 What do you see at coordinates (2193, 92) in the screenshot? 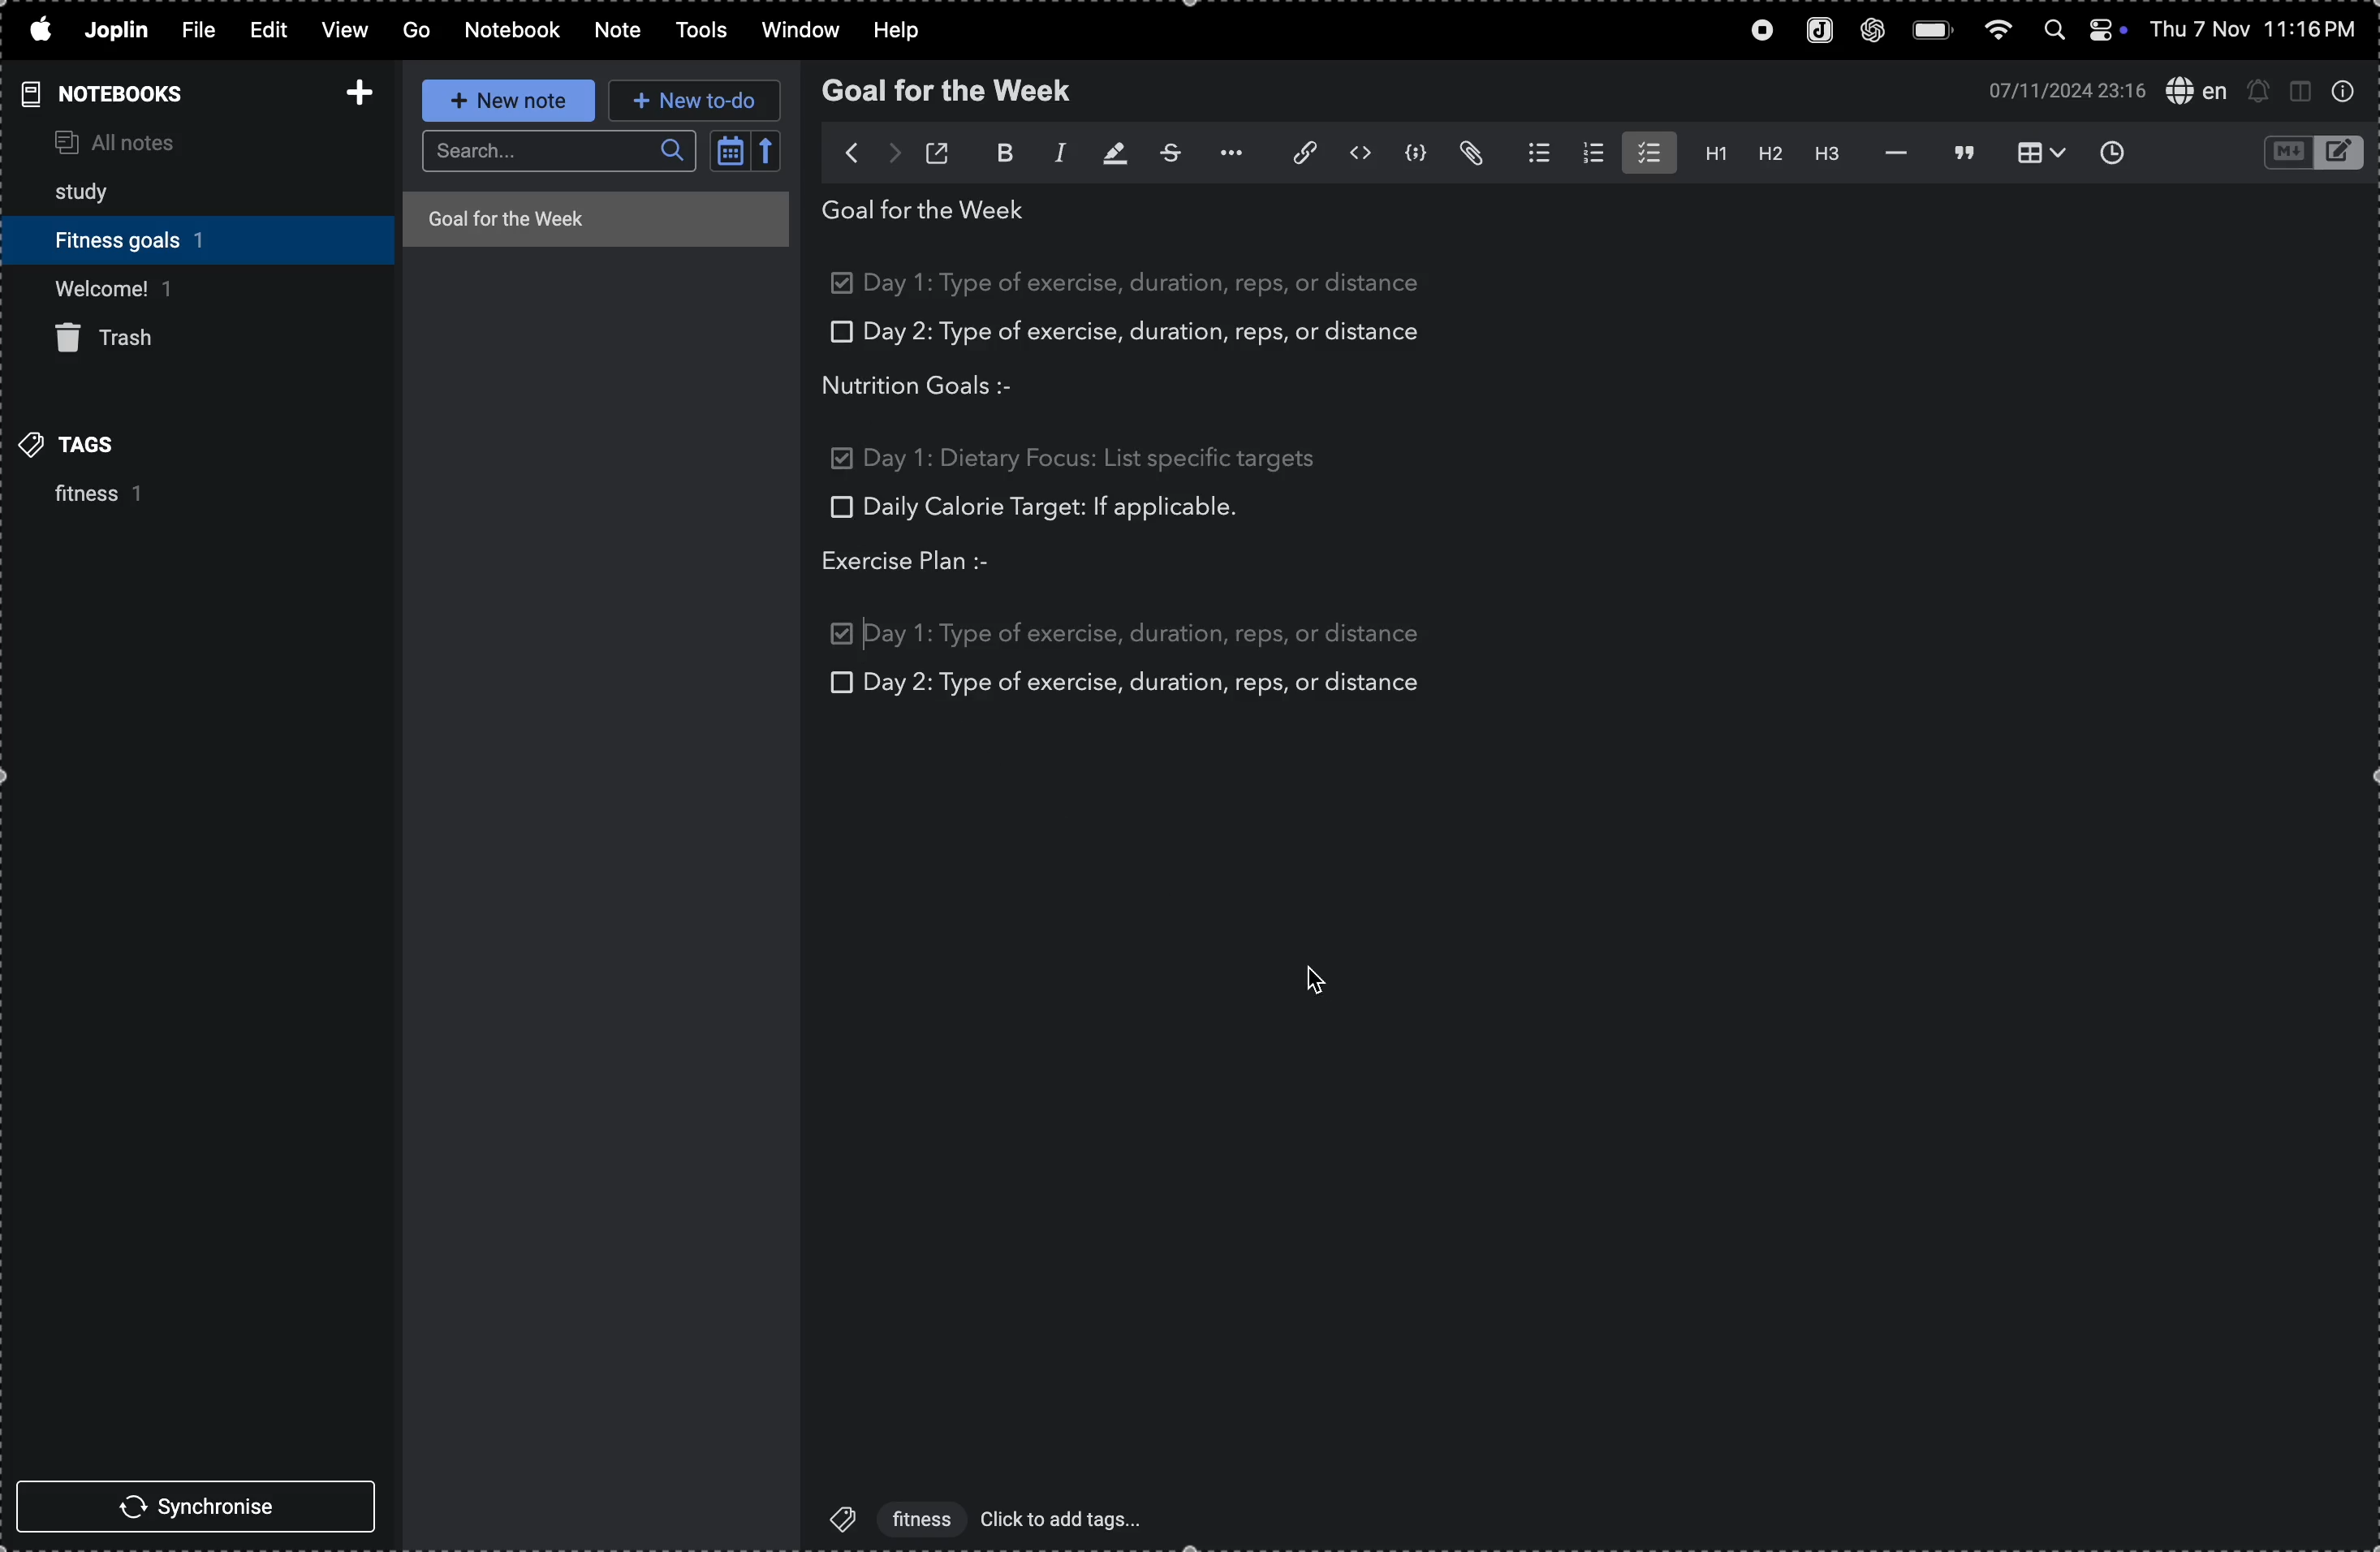
I see `spell check` at bounding box center [2193, 92].